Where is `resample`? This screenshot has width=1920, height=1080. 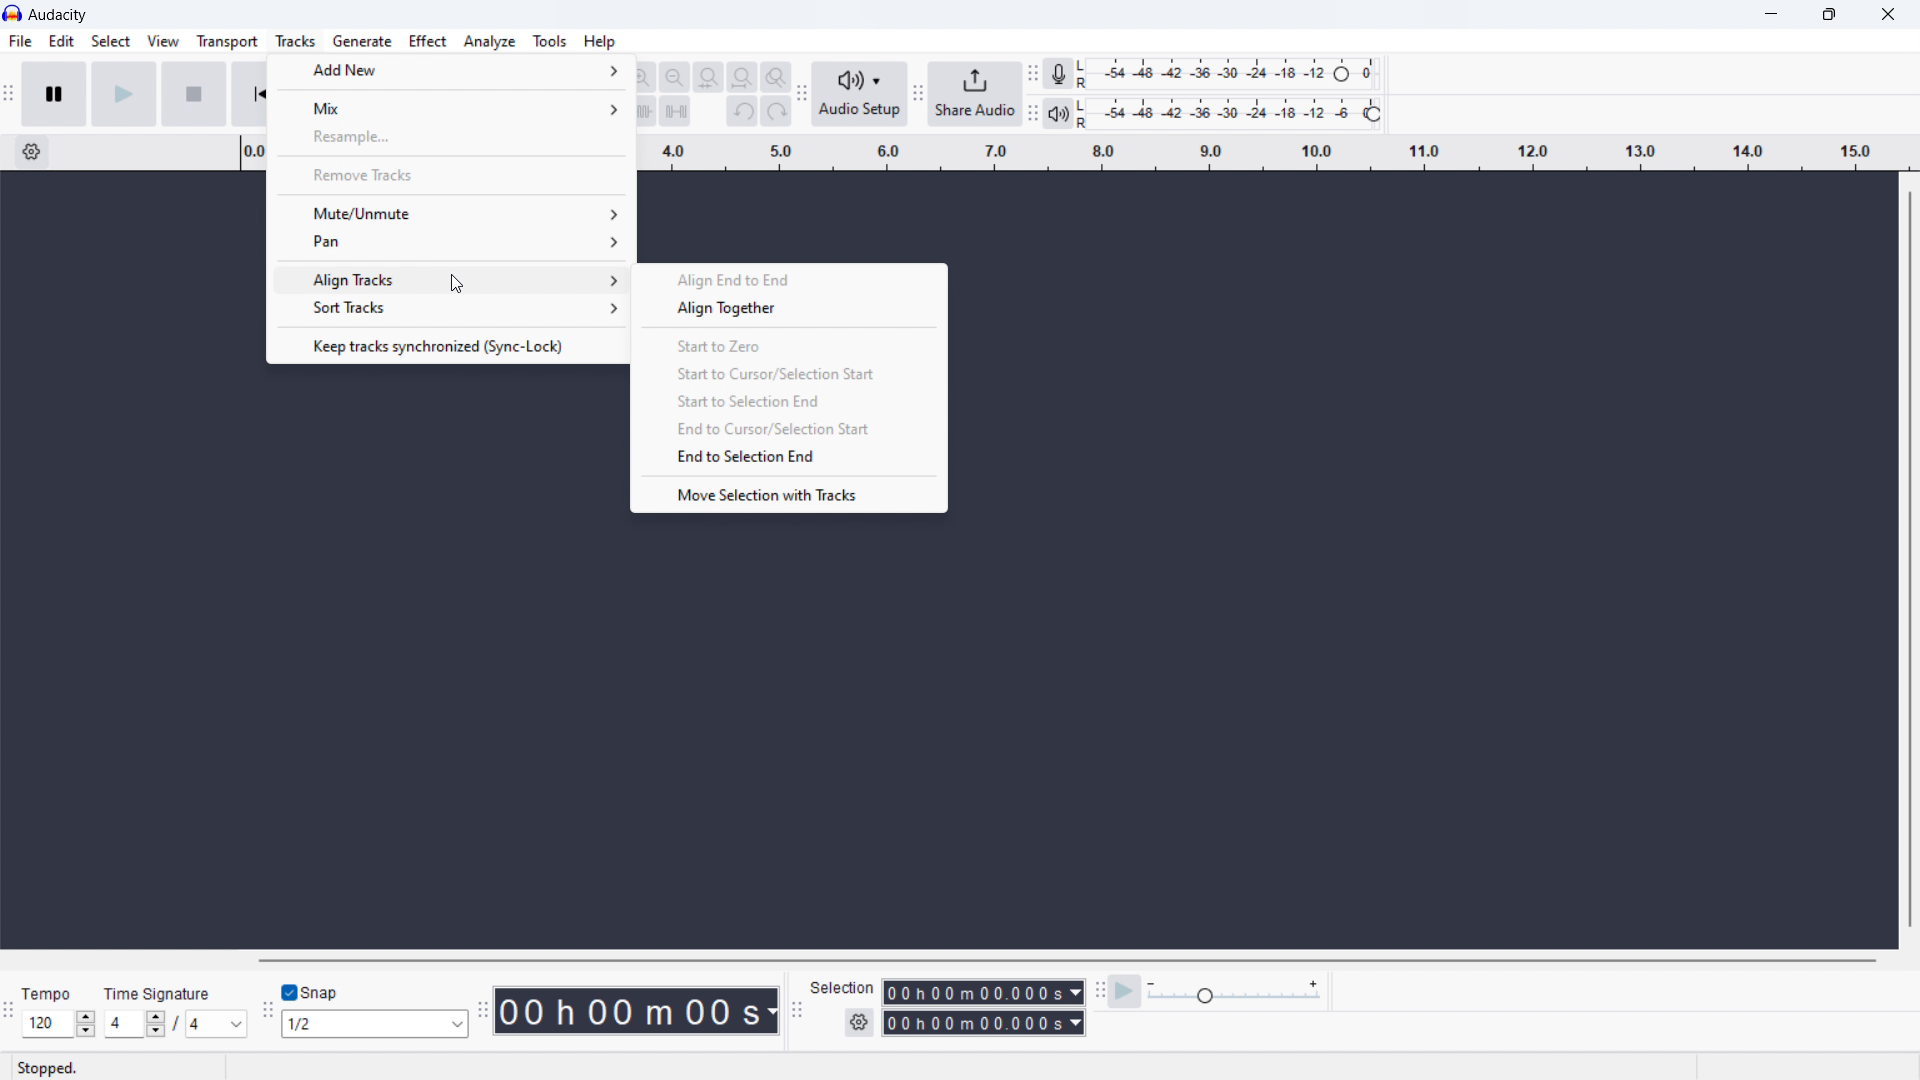
resample is located at coordinates (451, 137).